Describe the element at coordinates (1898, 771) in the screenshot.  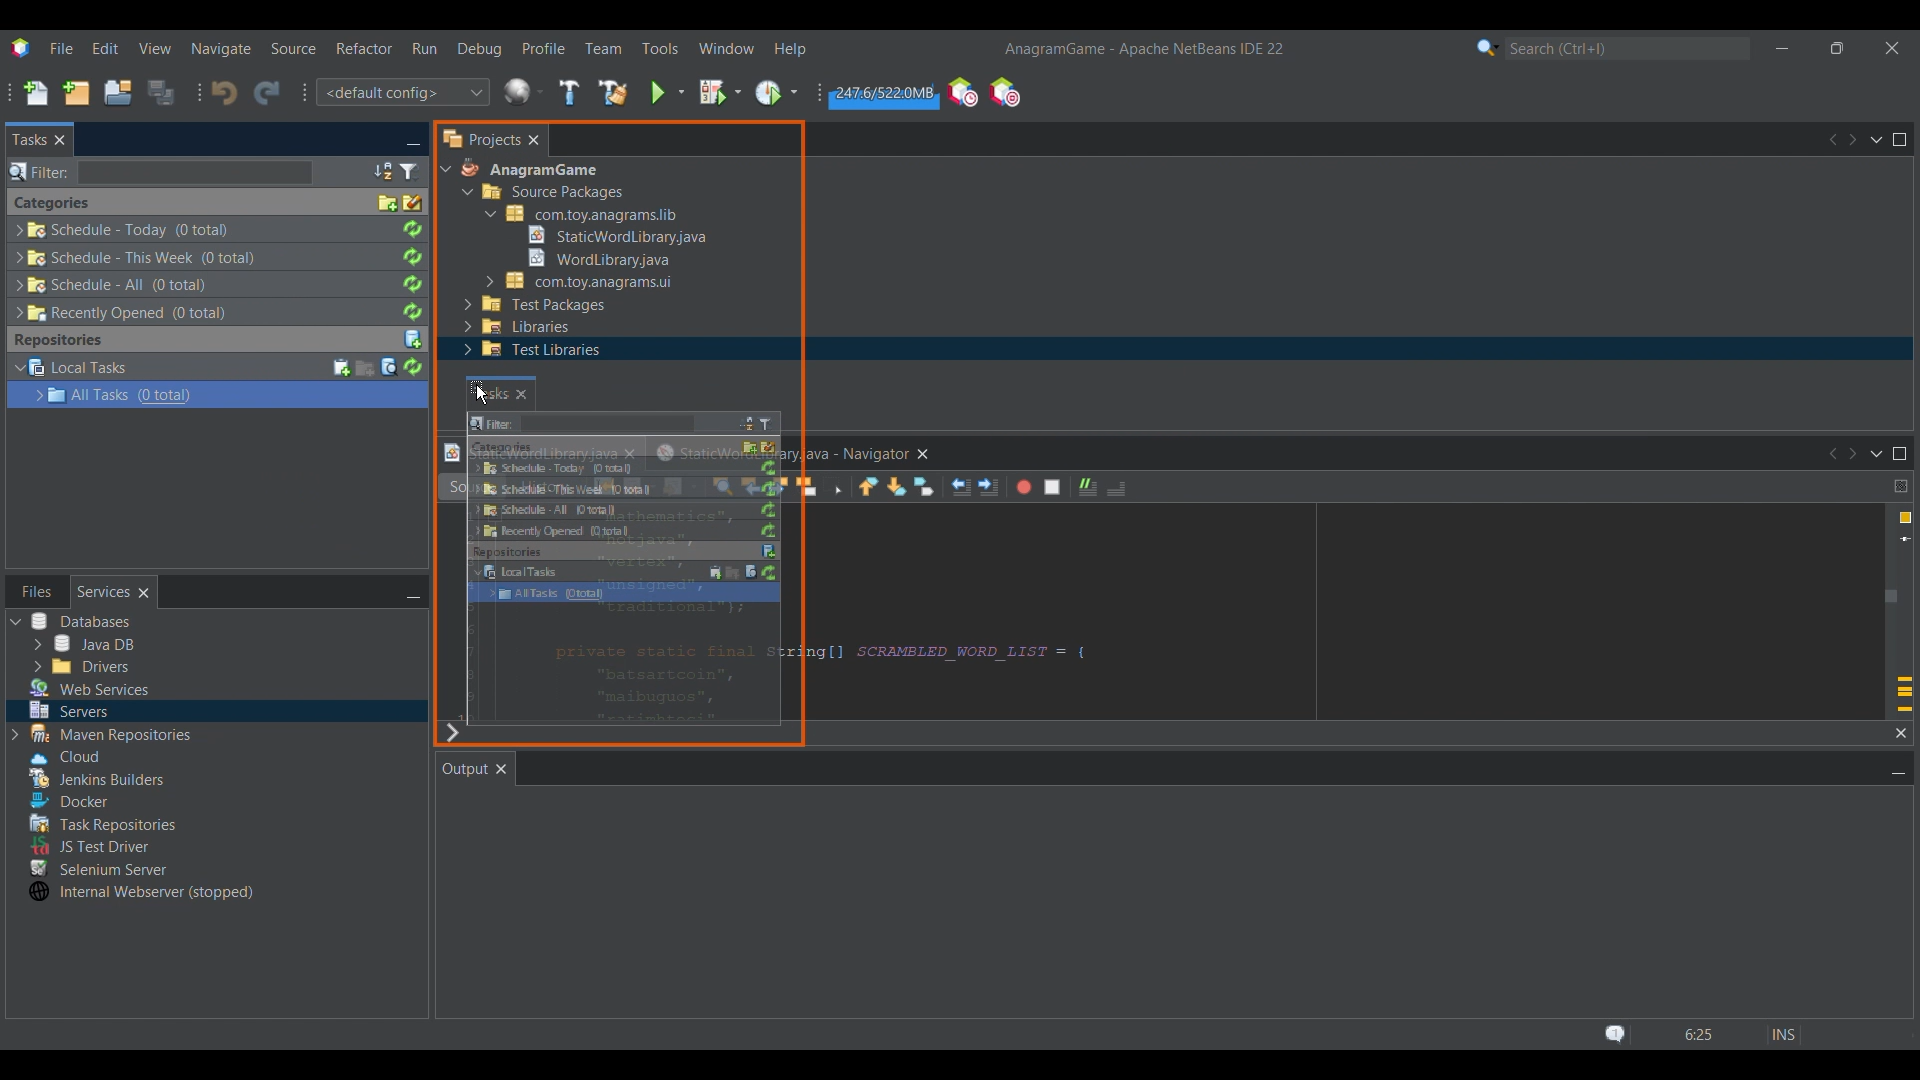
I see `Minimize` at that location.